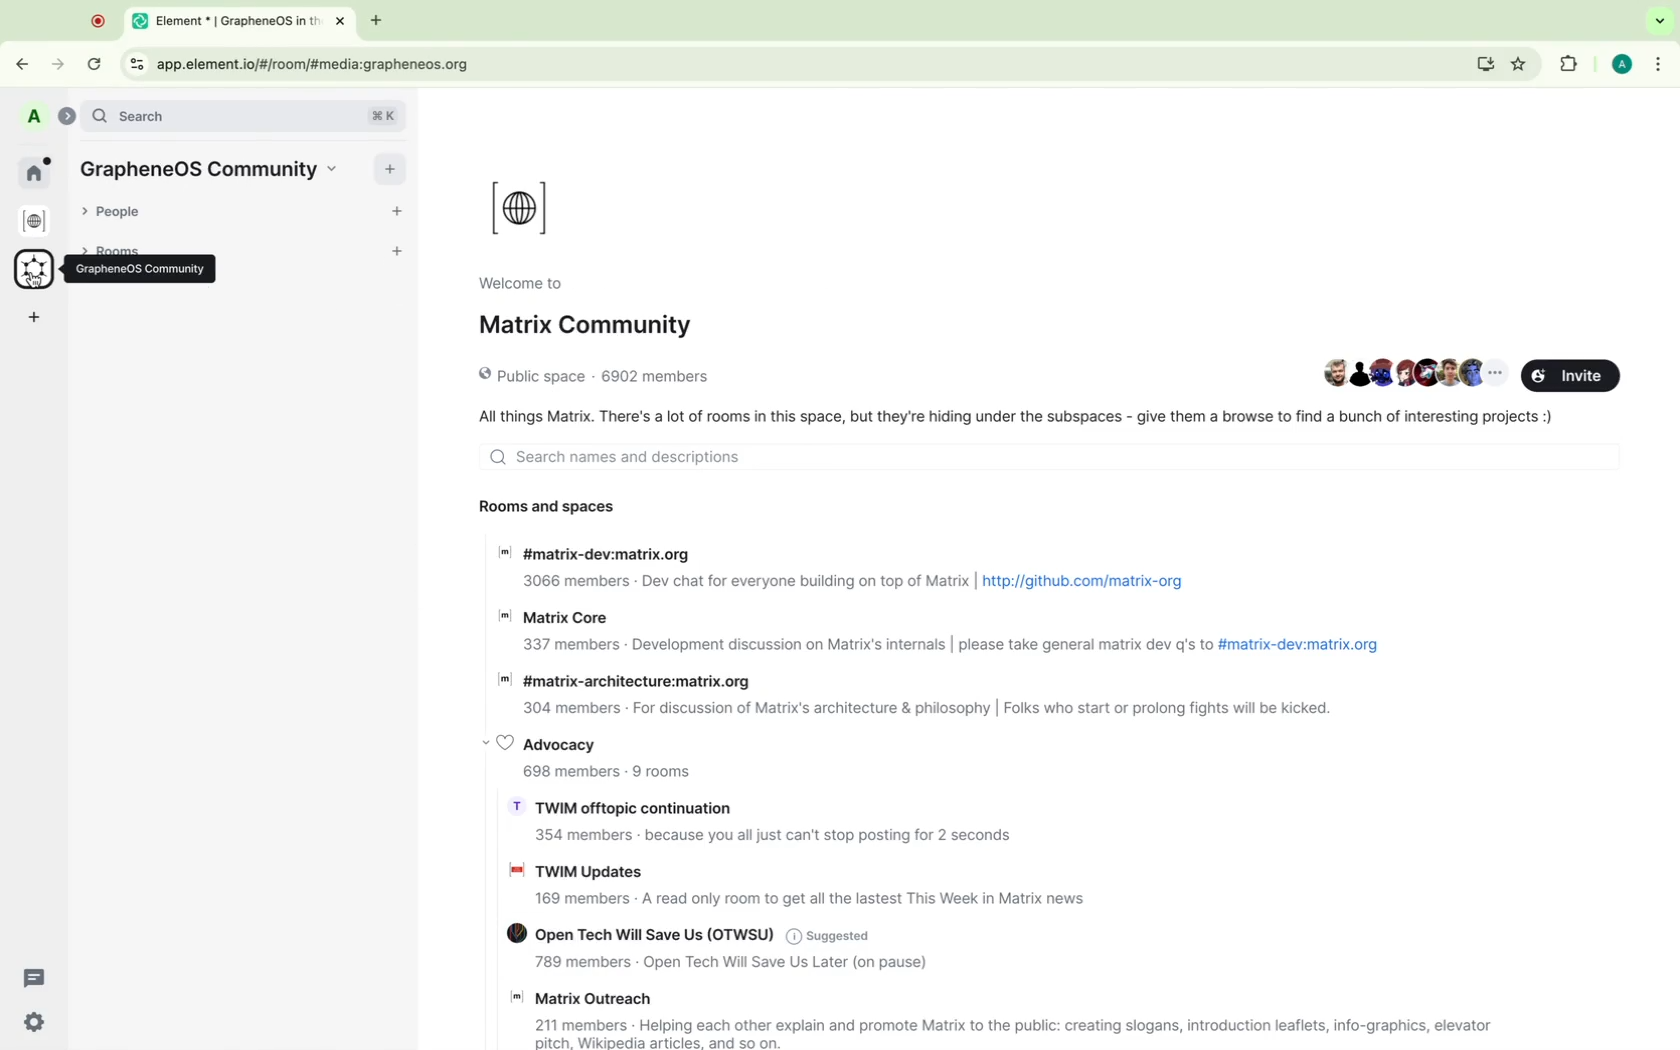 The image size is (1680, 1050). I want to click on 189 members - A read only room to get all the latest this week in matrix news, so click(808, 902).